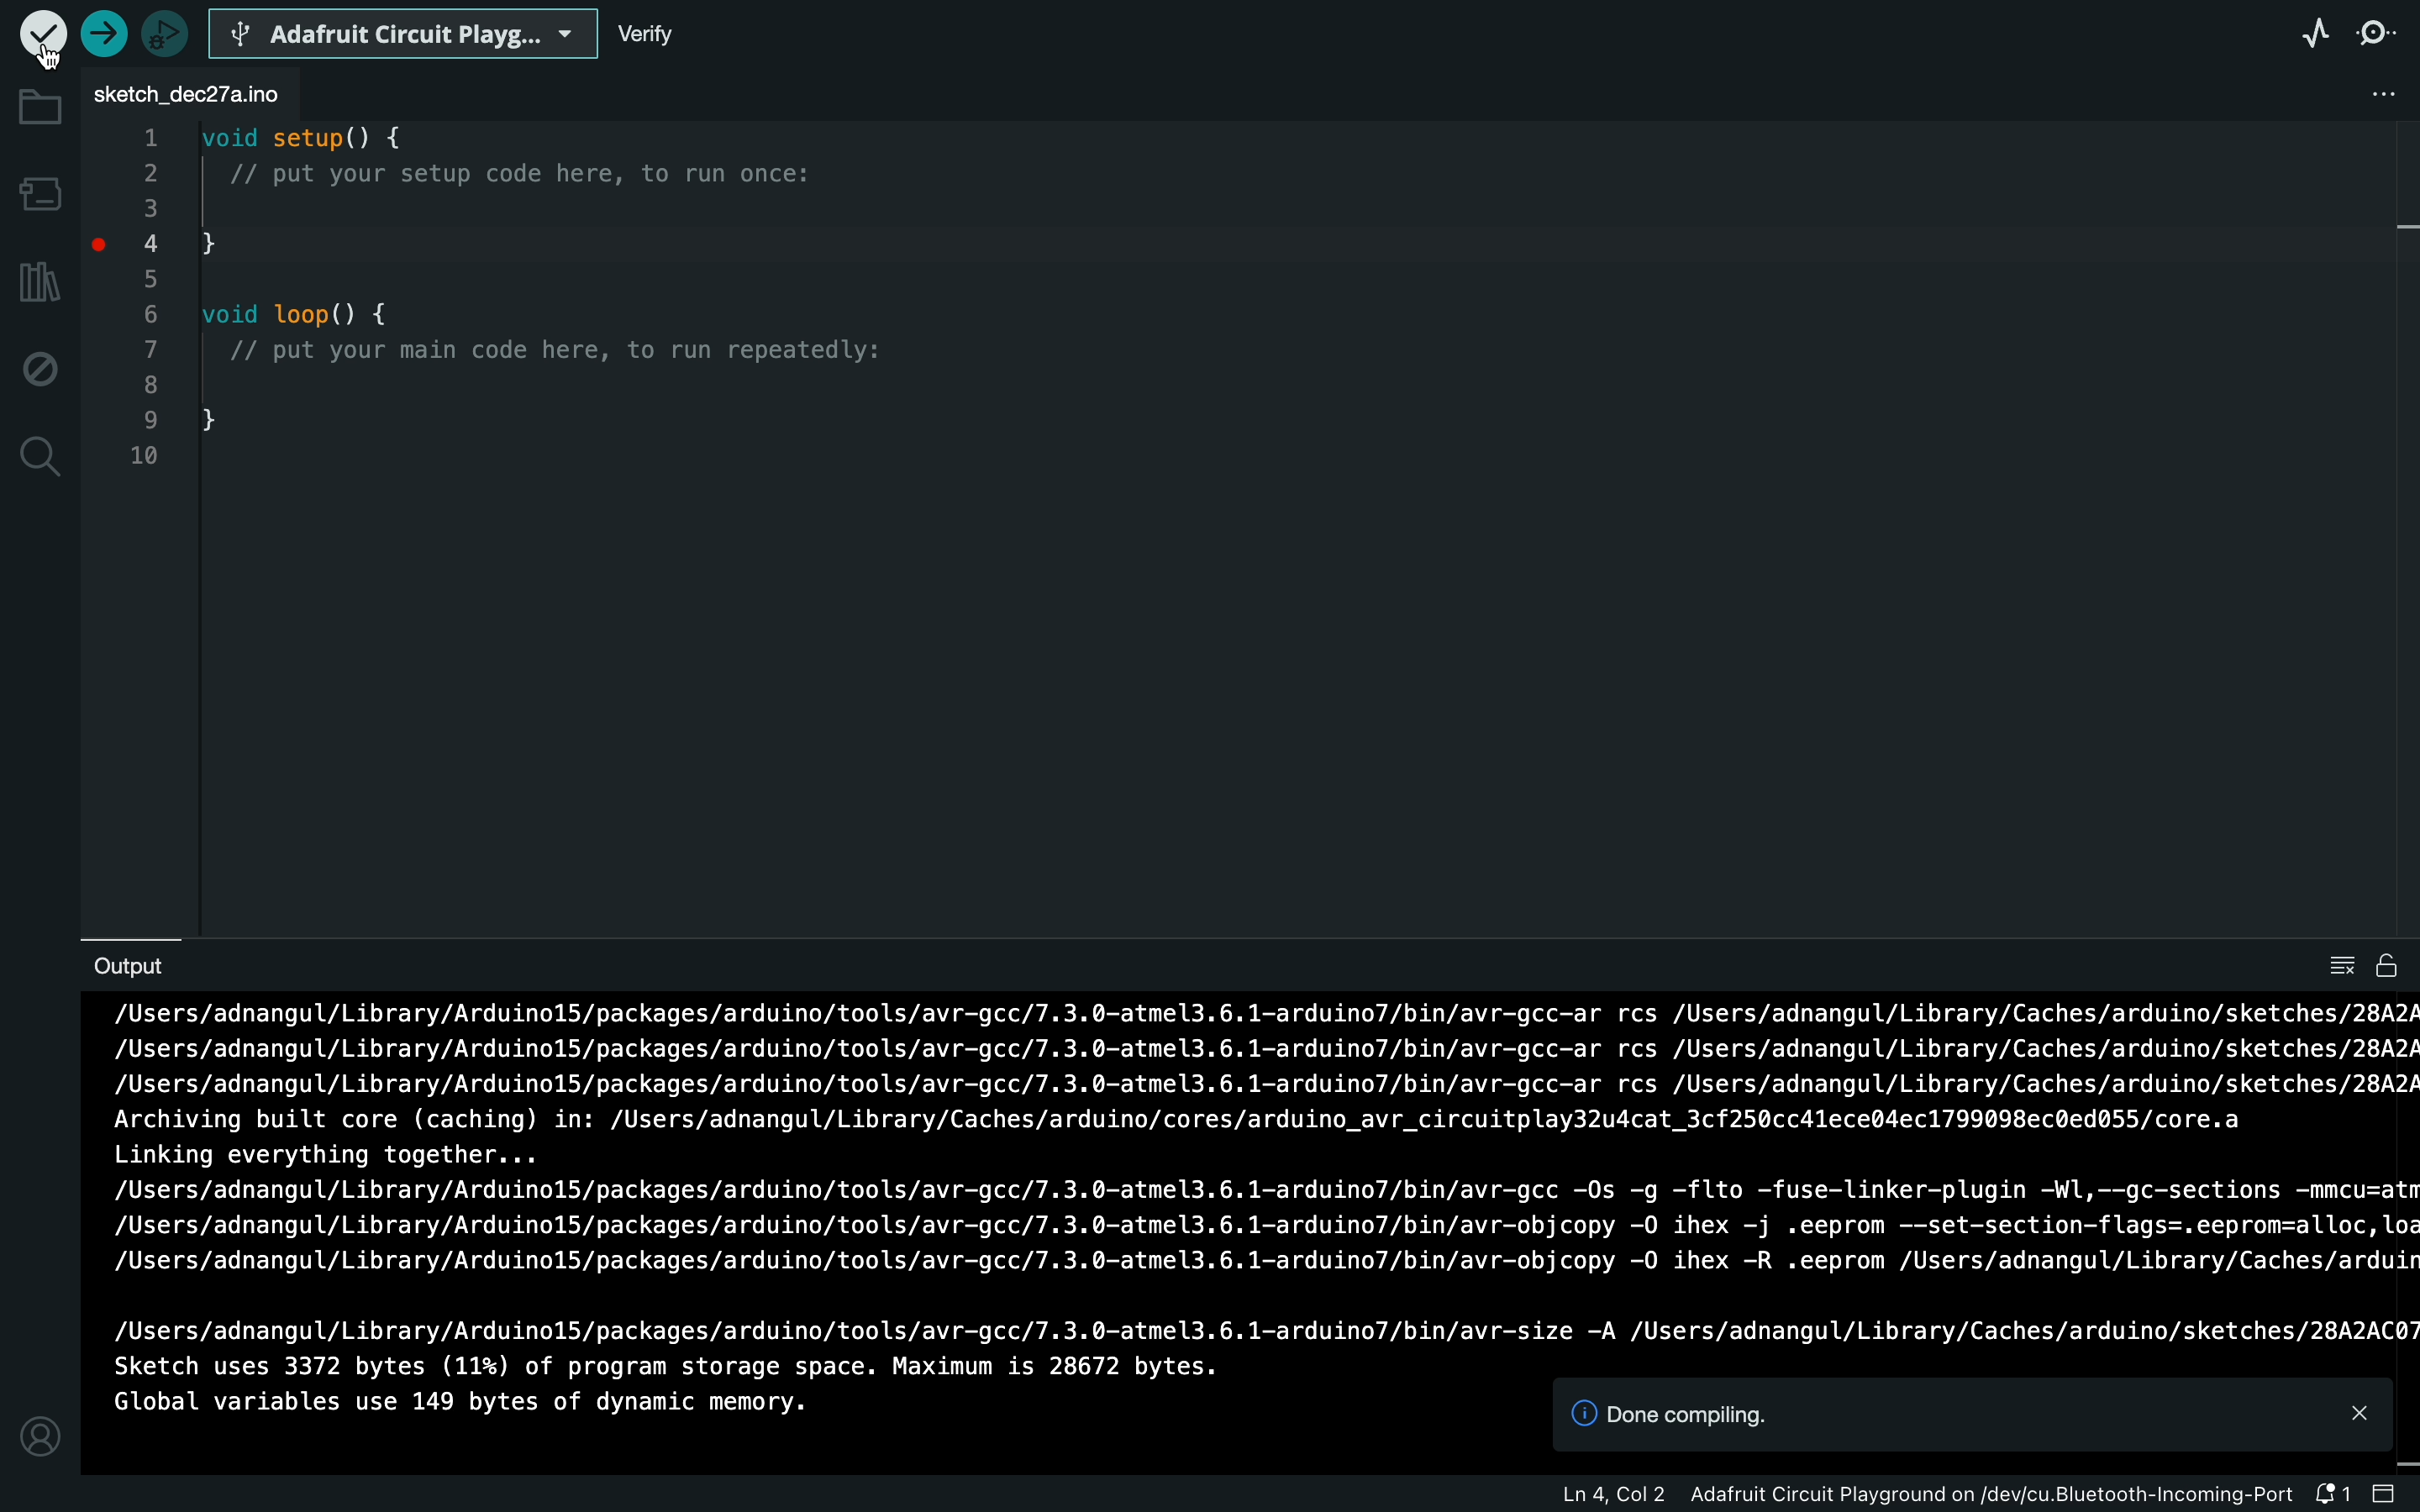  I want to click on notification, so click(1974, 1416).